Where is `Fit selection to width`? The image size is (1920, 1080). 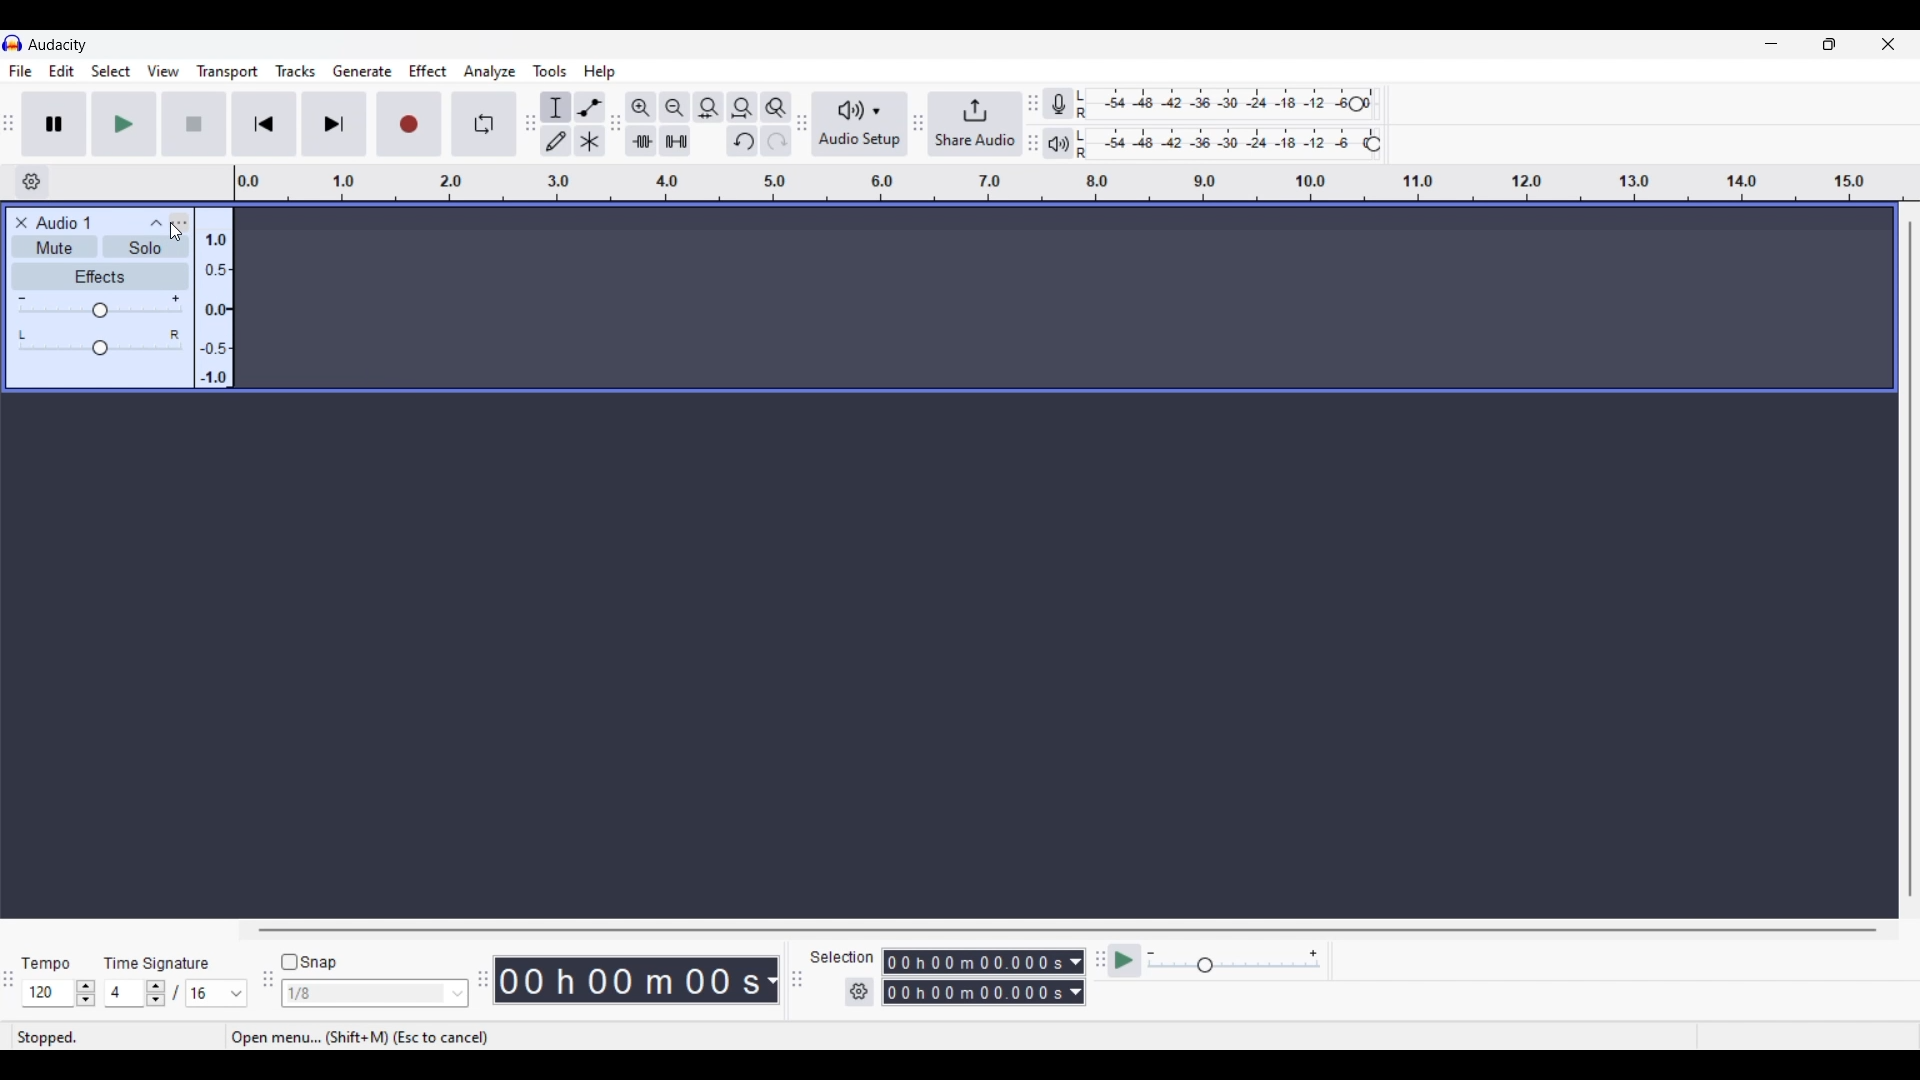
Fit selection to width is located at coordinates (708, 108).